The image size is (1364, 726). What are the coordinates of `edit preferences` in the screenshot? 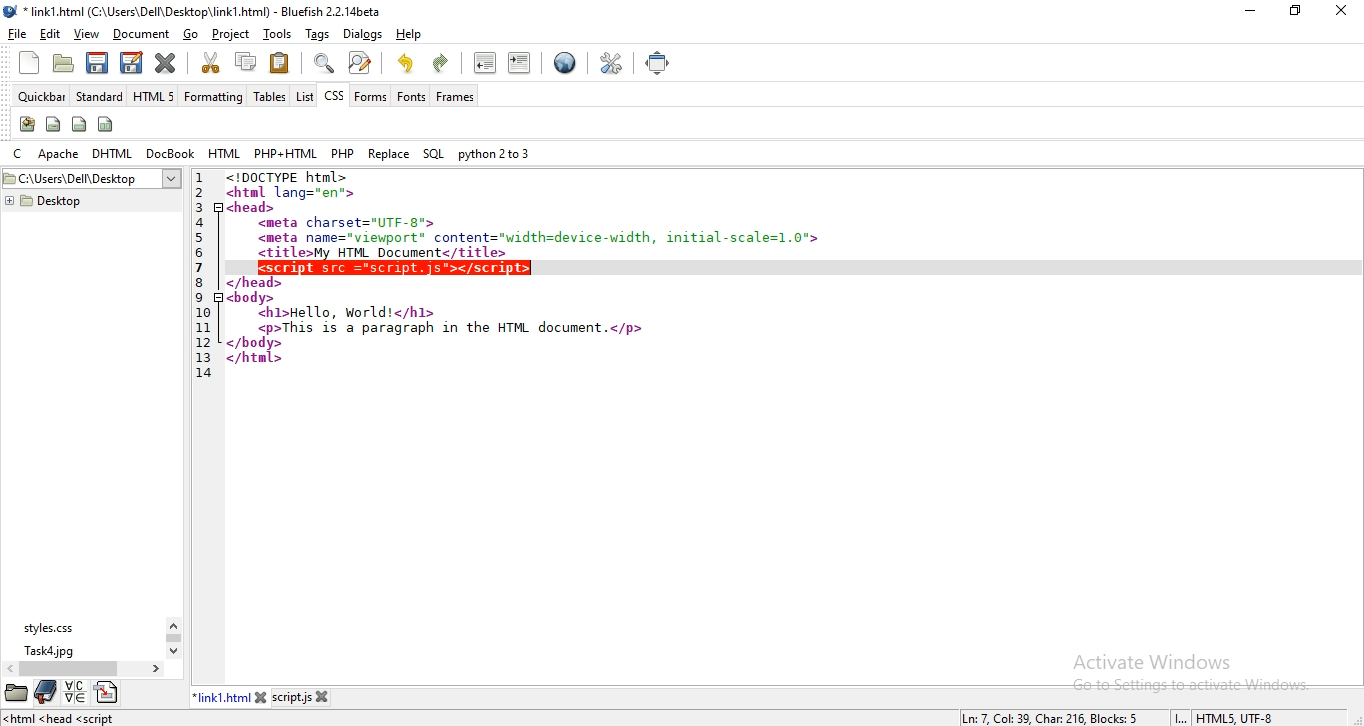 It's located at (611, 64).